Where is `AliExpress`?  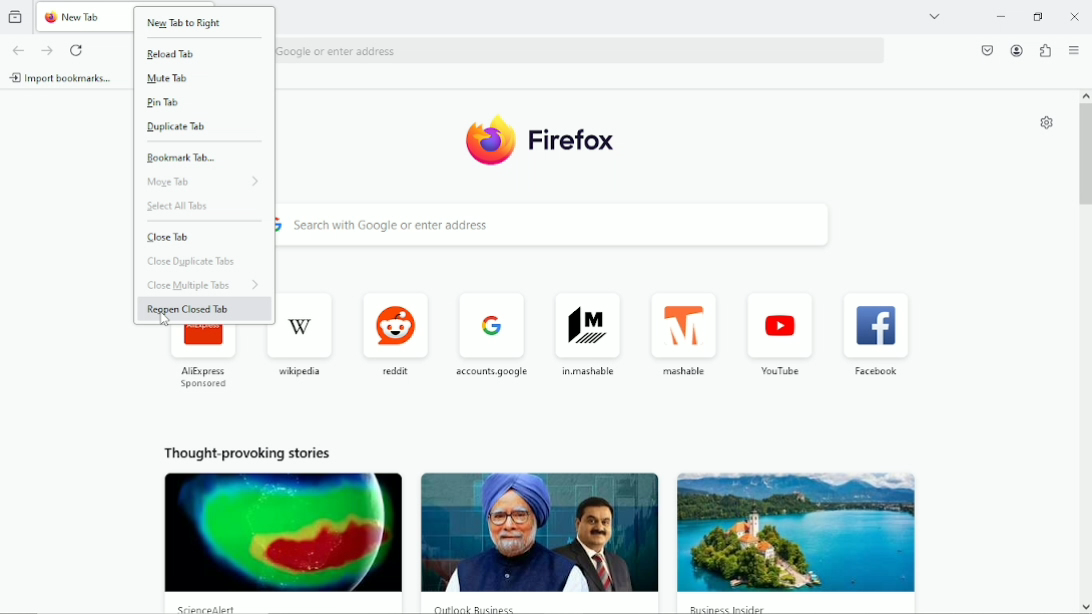 AliExpress is located at coordinates (201, 360).